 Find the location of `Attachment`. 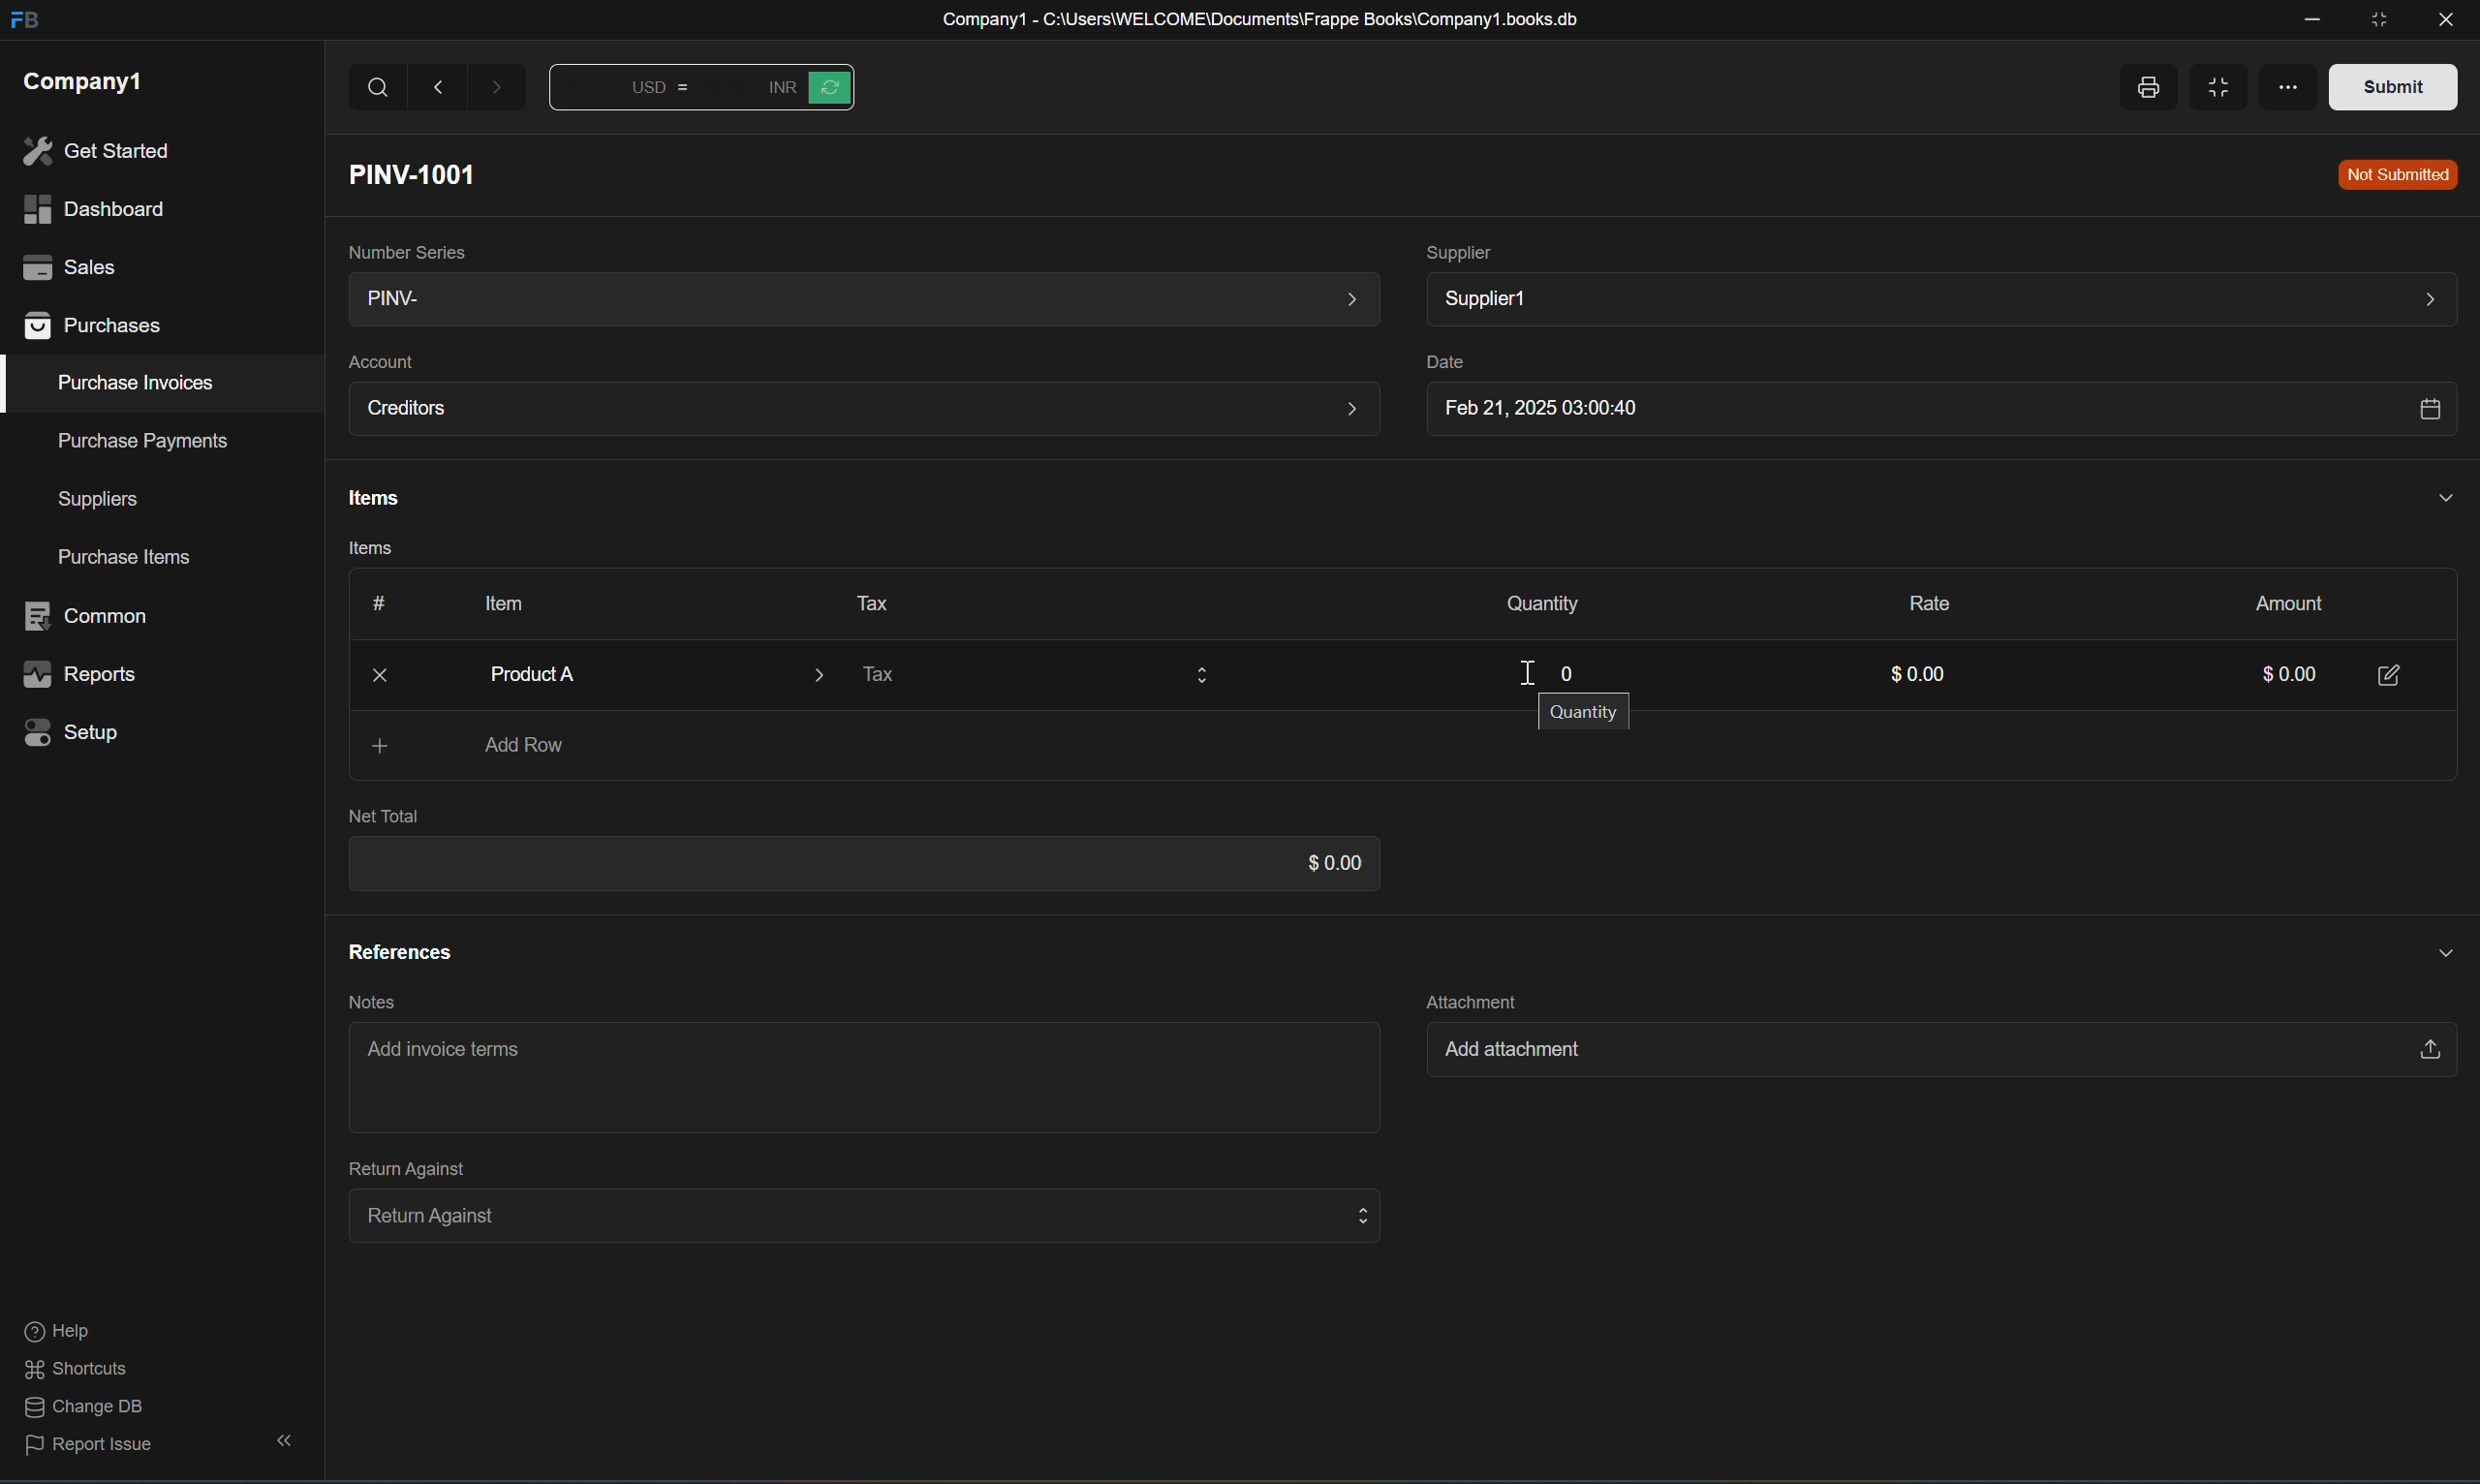

Attachment is located at coordinates (1471, 998).